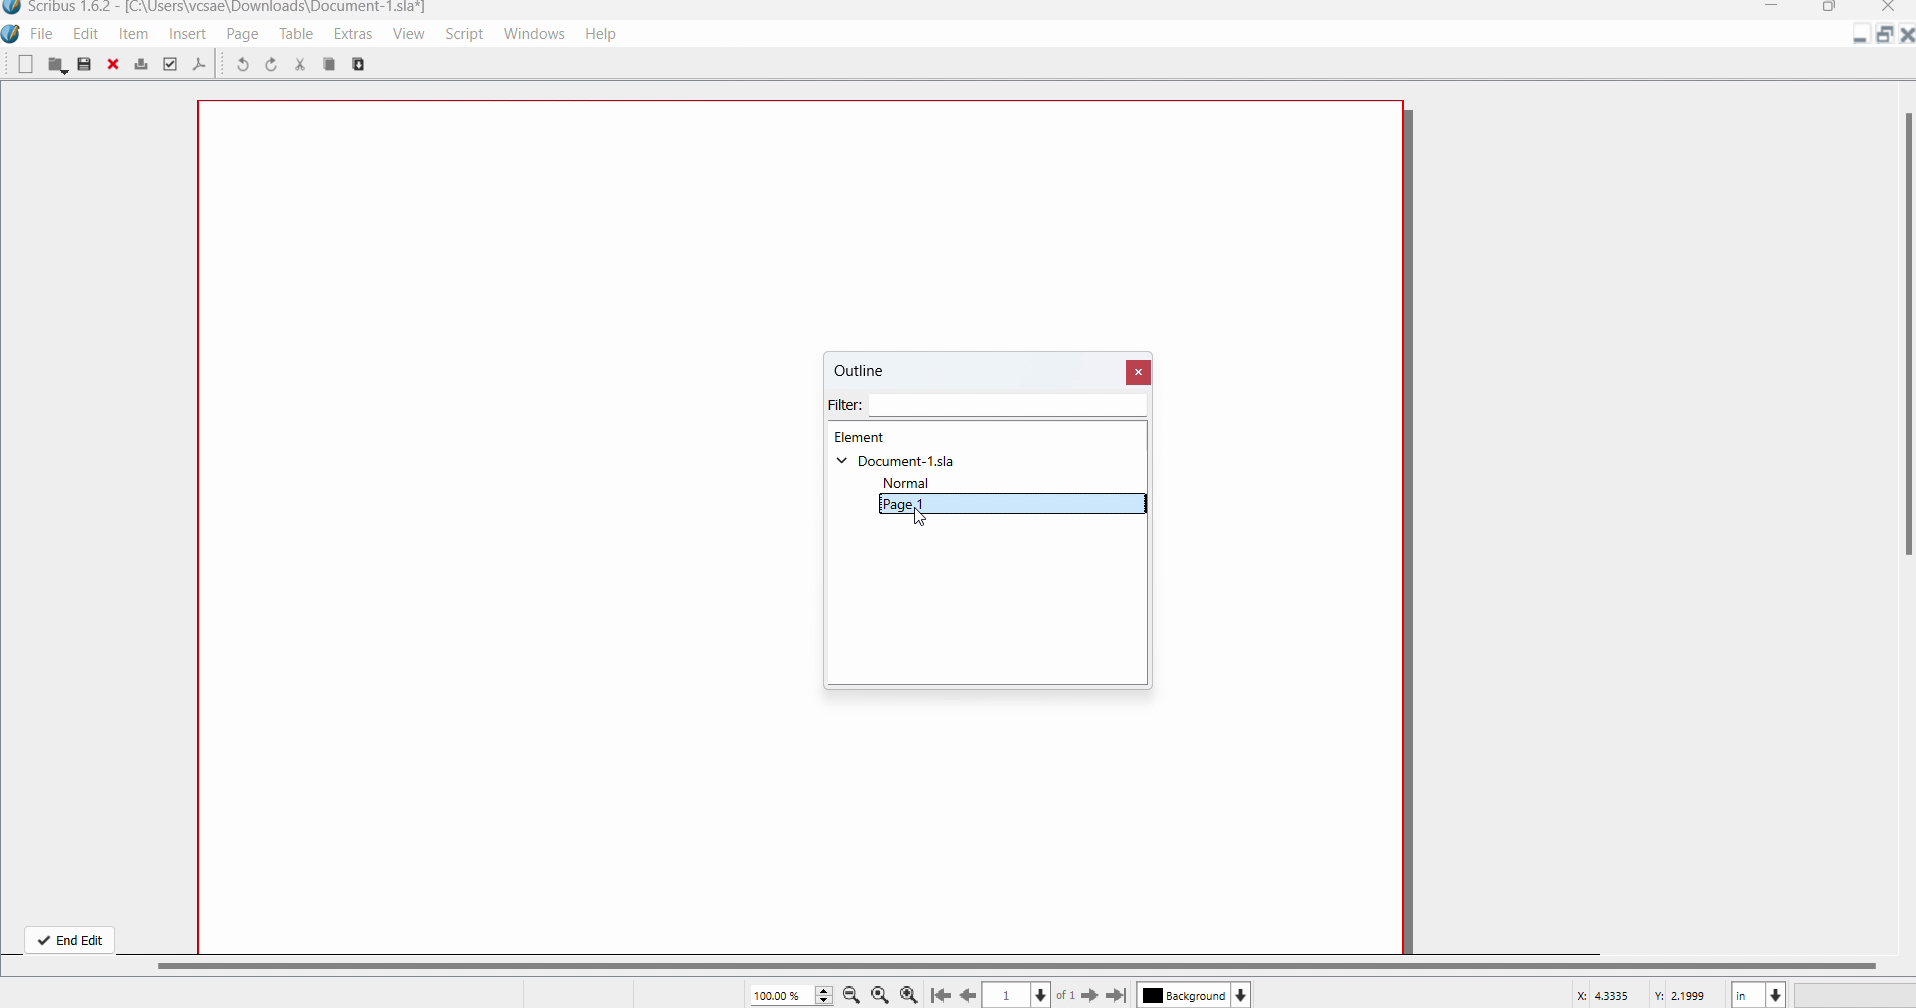 The image size is (1916, 1008). I want to click on End Edit, so click(69, 937).